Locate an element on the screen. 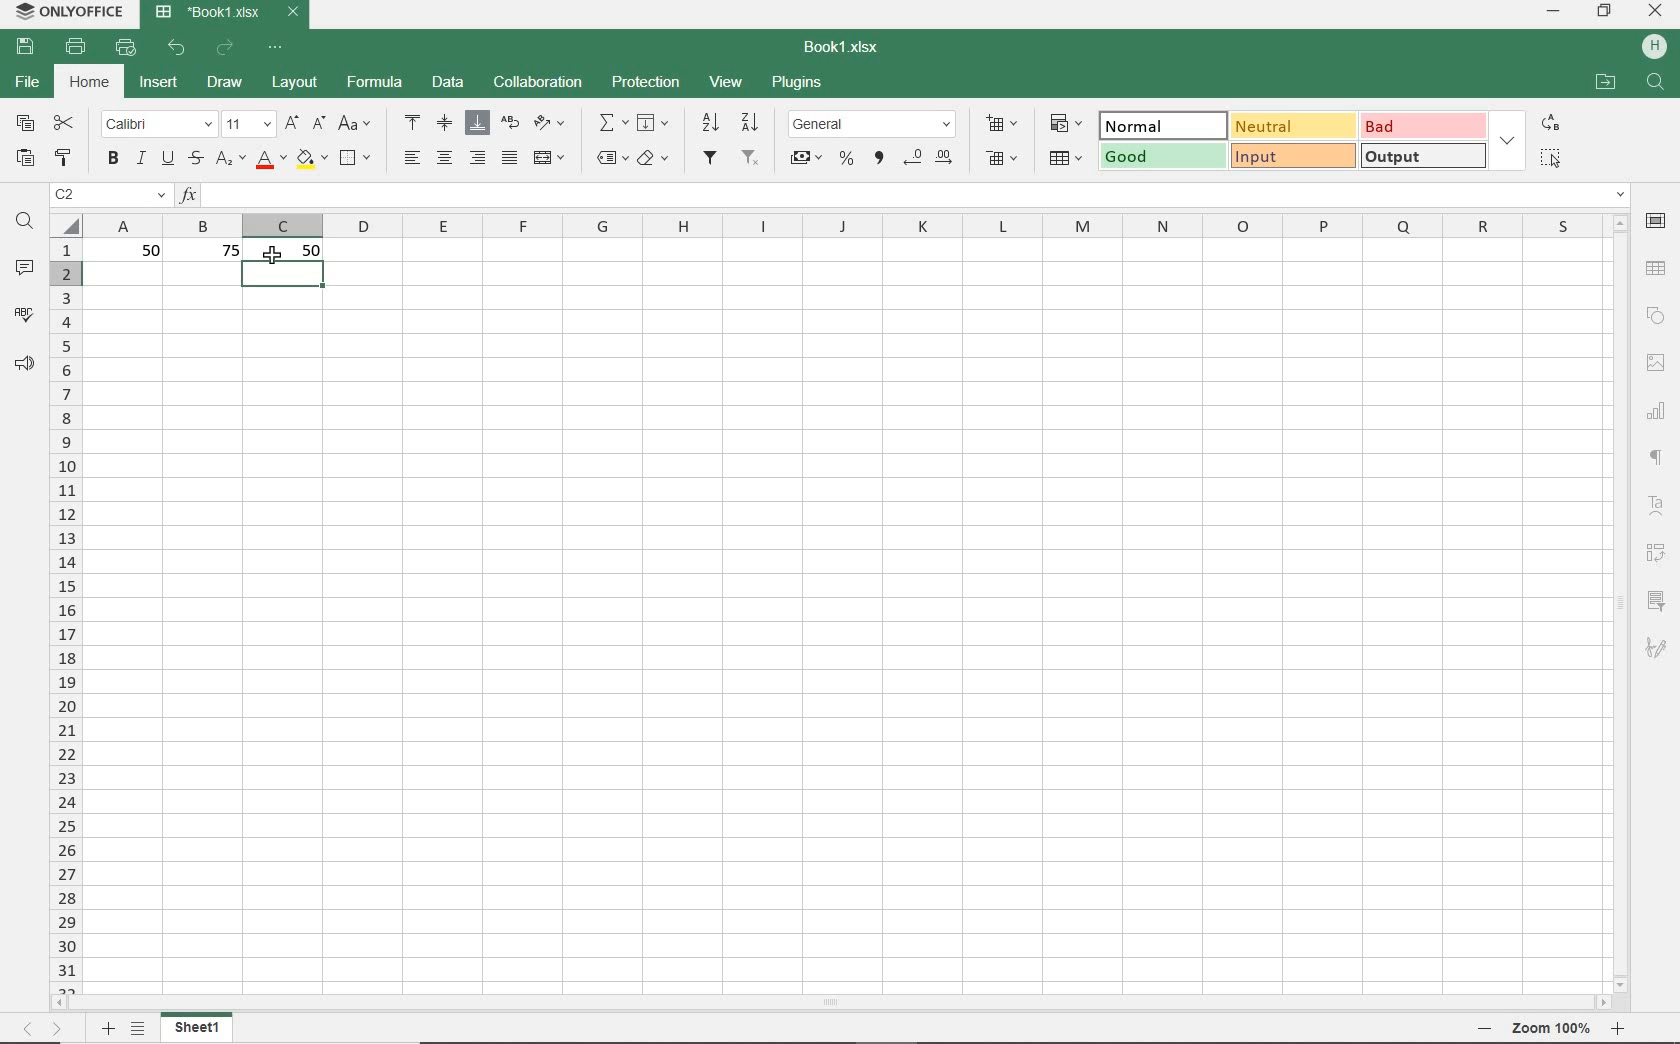 The image size is (1680, 1044). italic is located at coordinates (140, 159).